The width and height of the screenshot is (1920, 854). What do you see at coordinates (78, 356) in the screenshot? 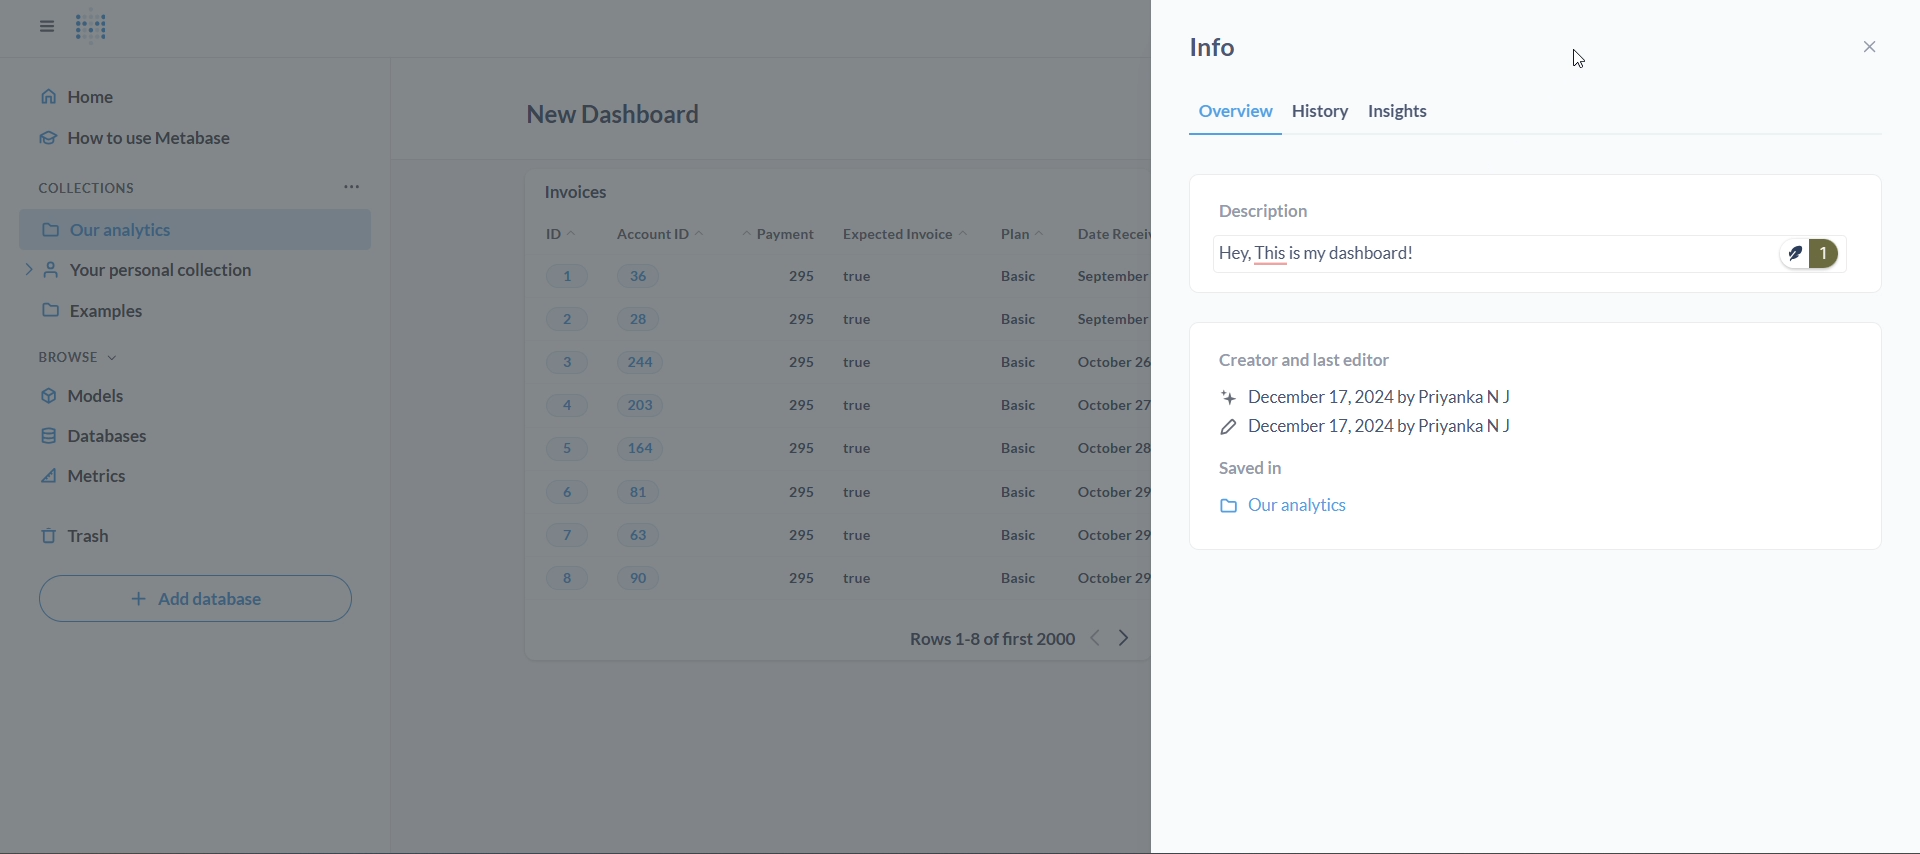
I see `browse` at bounding box center [78, 356].